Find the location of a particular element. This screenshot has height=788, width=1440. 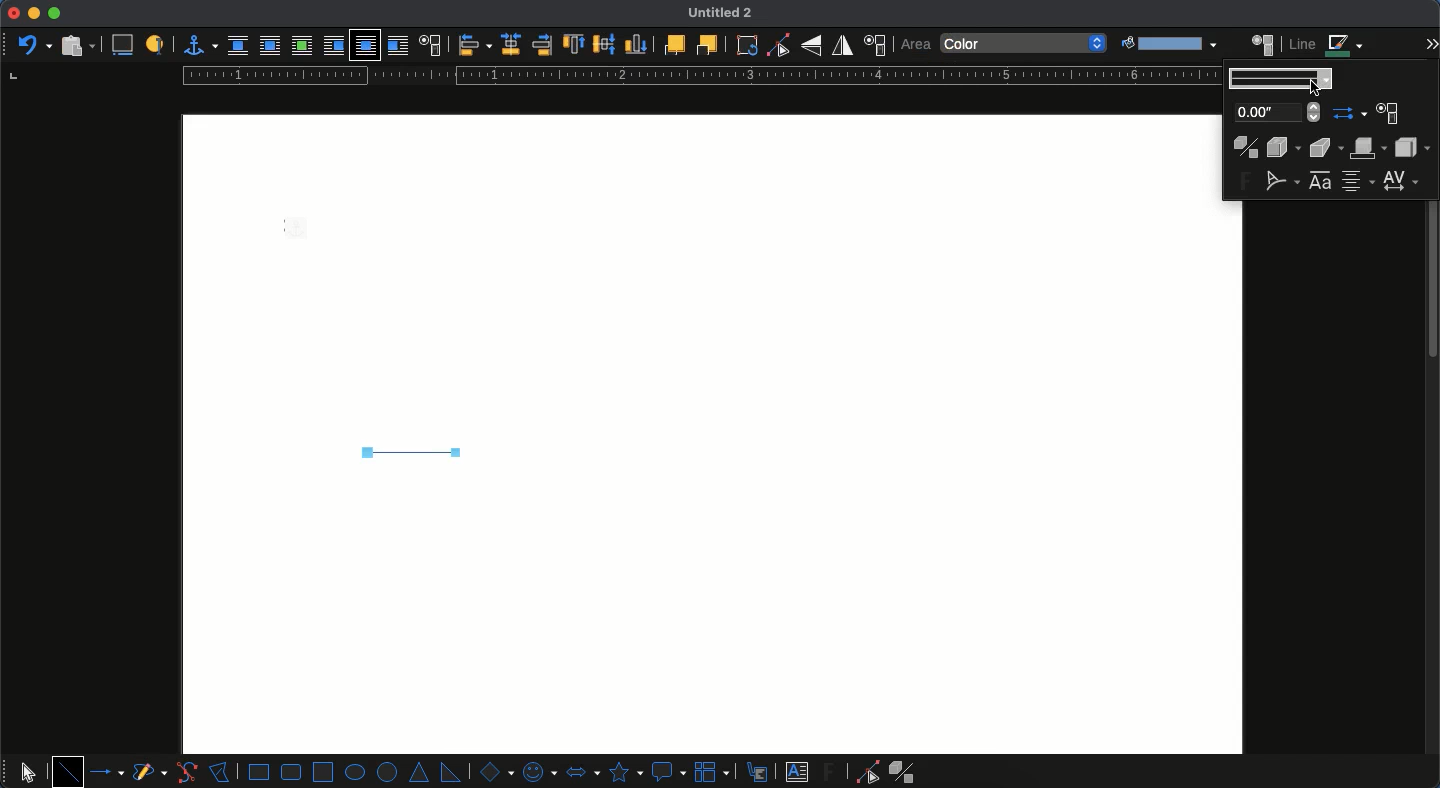

after is located at coordinates (397, 45).